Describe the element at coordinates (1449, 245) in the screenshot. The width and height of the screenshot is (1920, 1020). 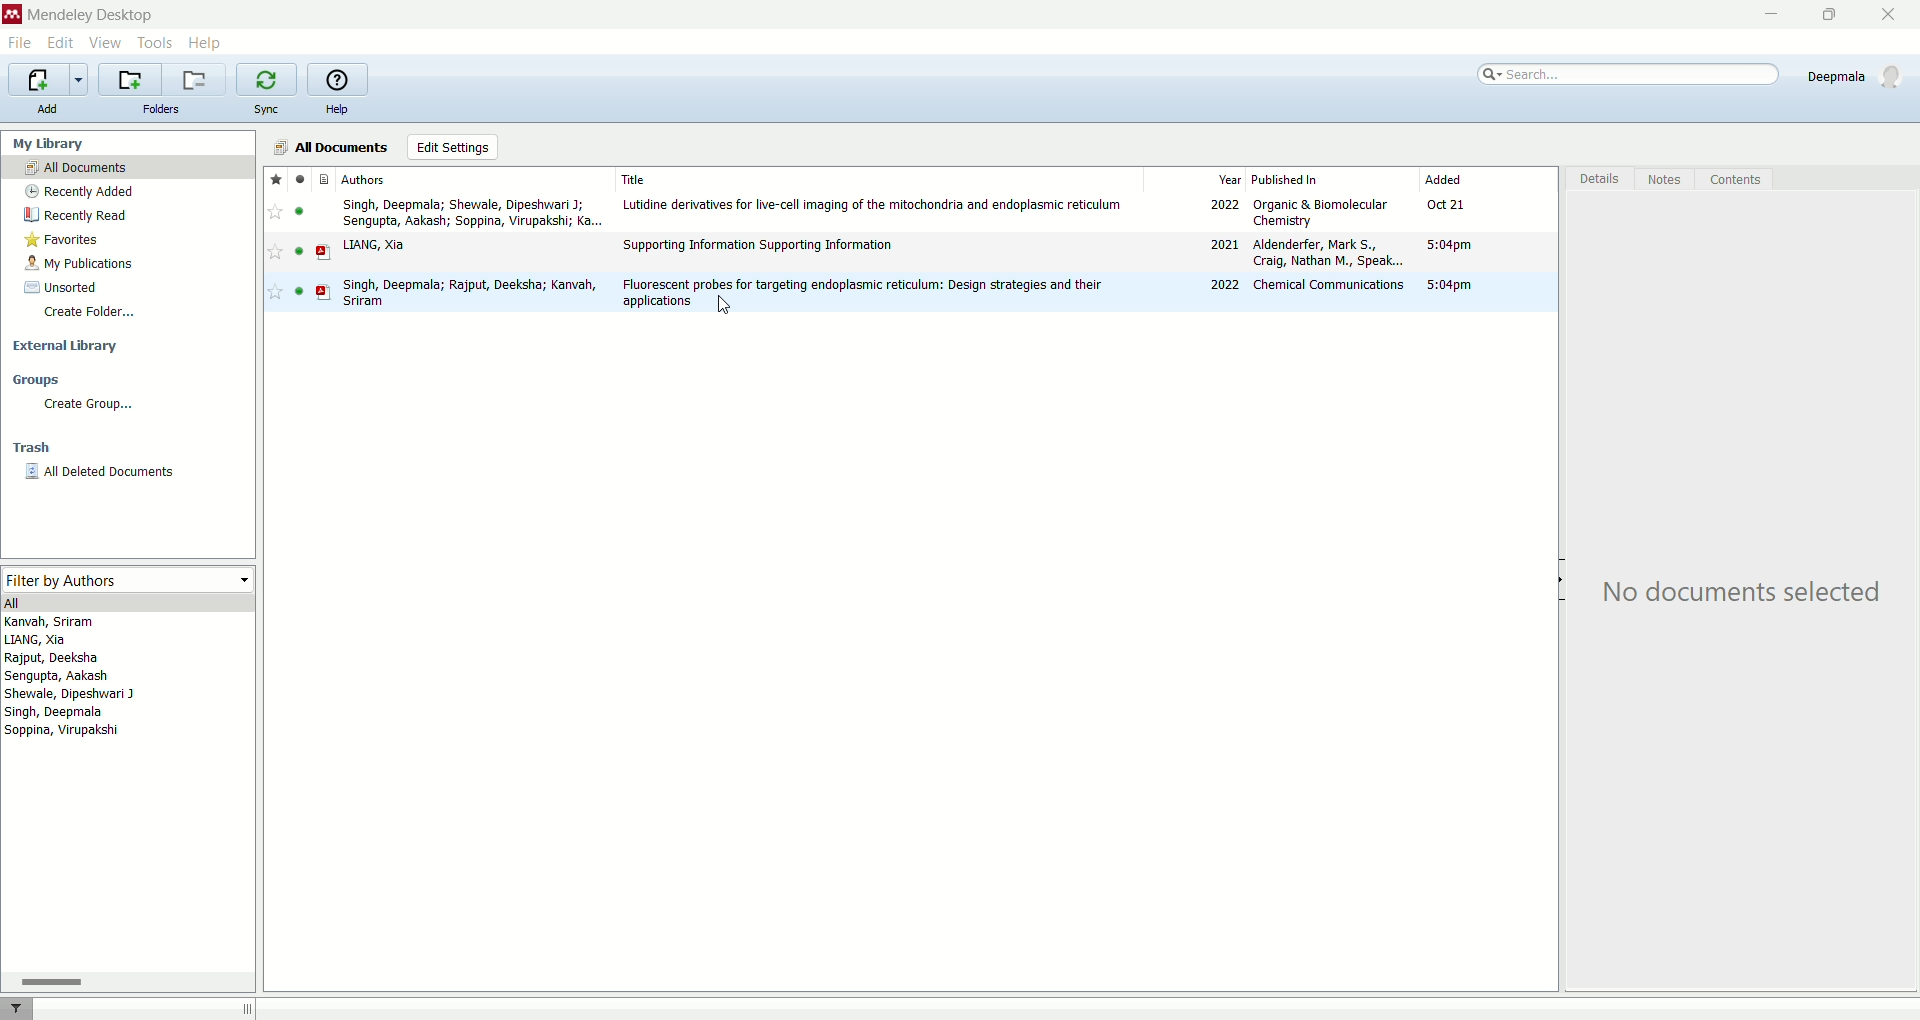
I see `5:04pm` at that location.